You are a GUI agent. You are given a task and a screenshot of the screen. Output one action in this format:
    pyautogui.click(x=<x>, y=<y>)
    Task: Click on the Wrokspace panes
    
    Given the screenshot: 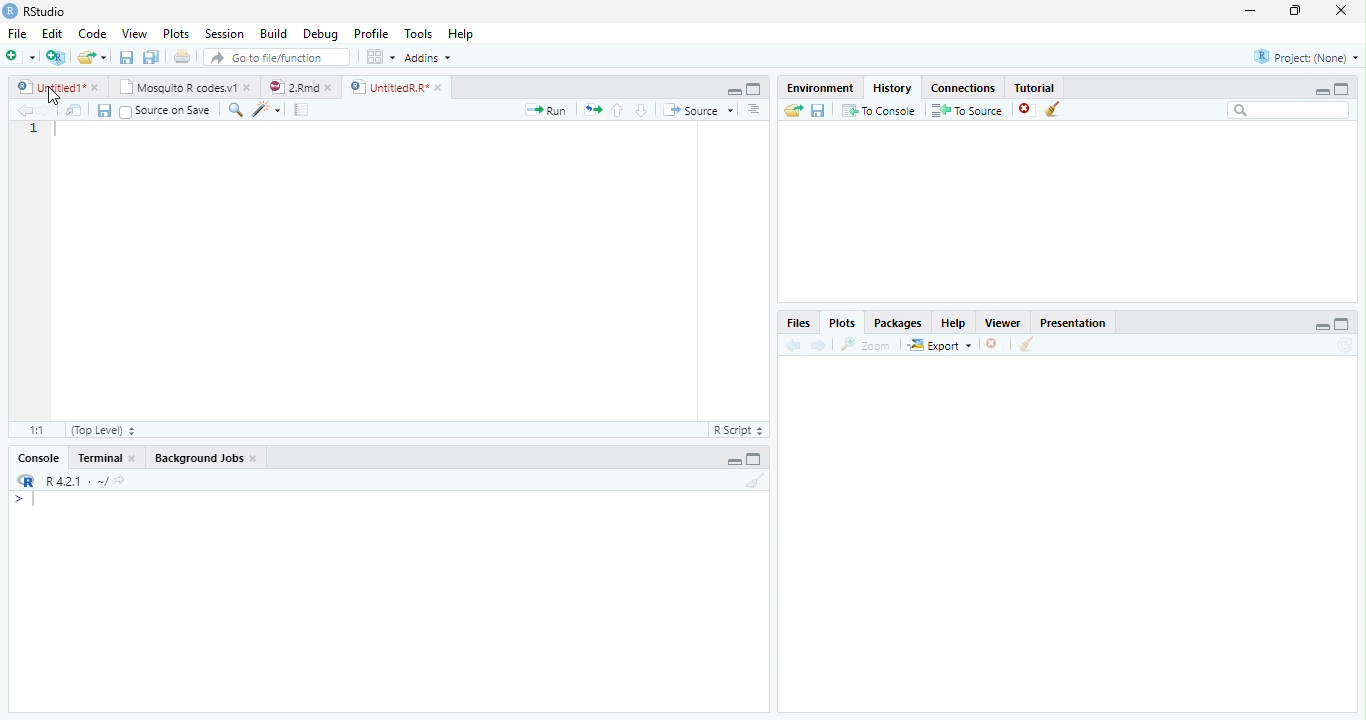 What is the action you would take?
    pyautogui.click(x=379, y=57)
    